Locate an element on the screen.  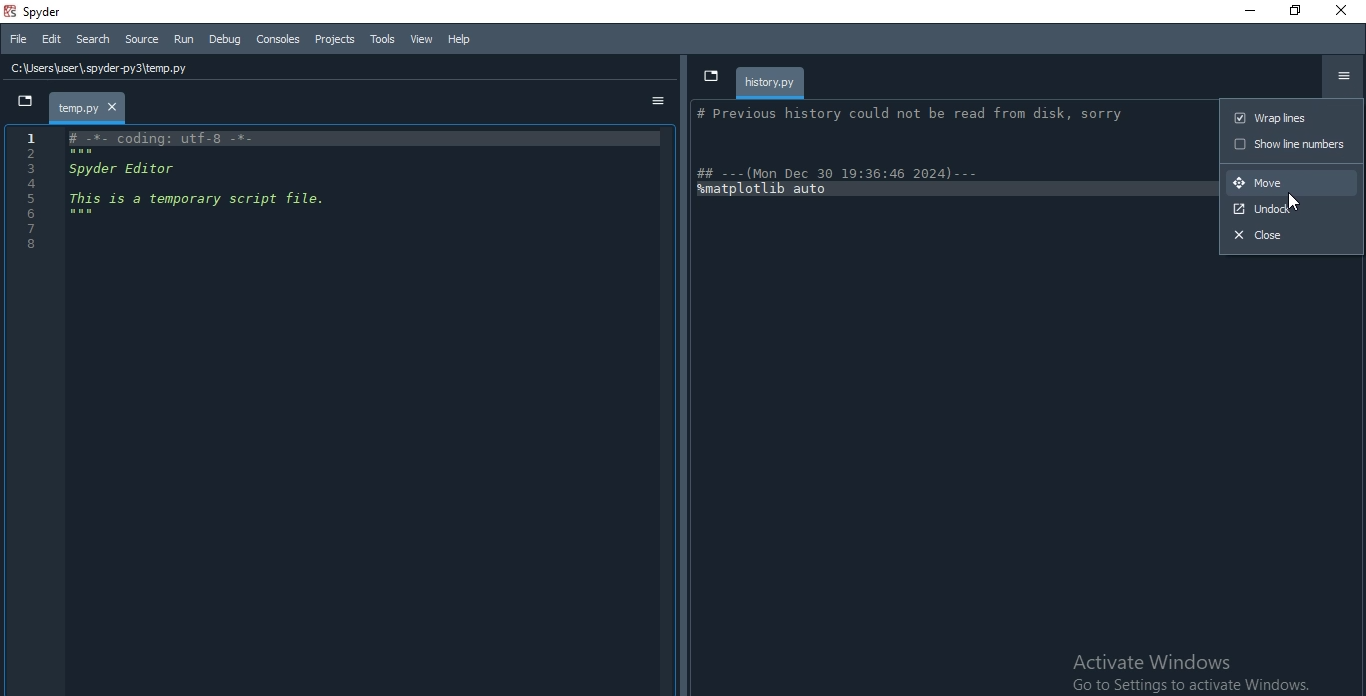
Projects is located at coordinates (334, 40).